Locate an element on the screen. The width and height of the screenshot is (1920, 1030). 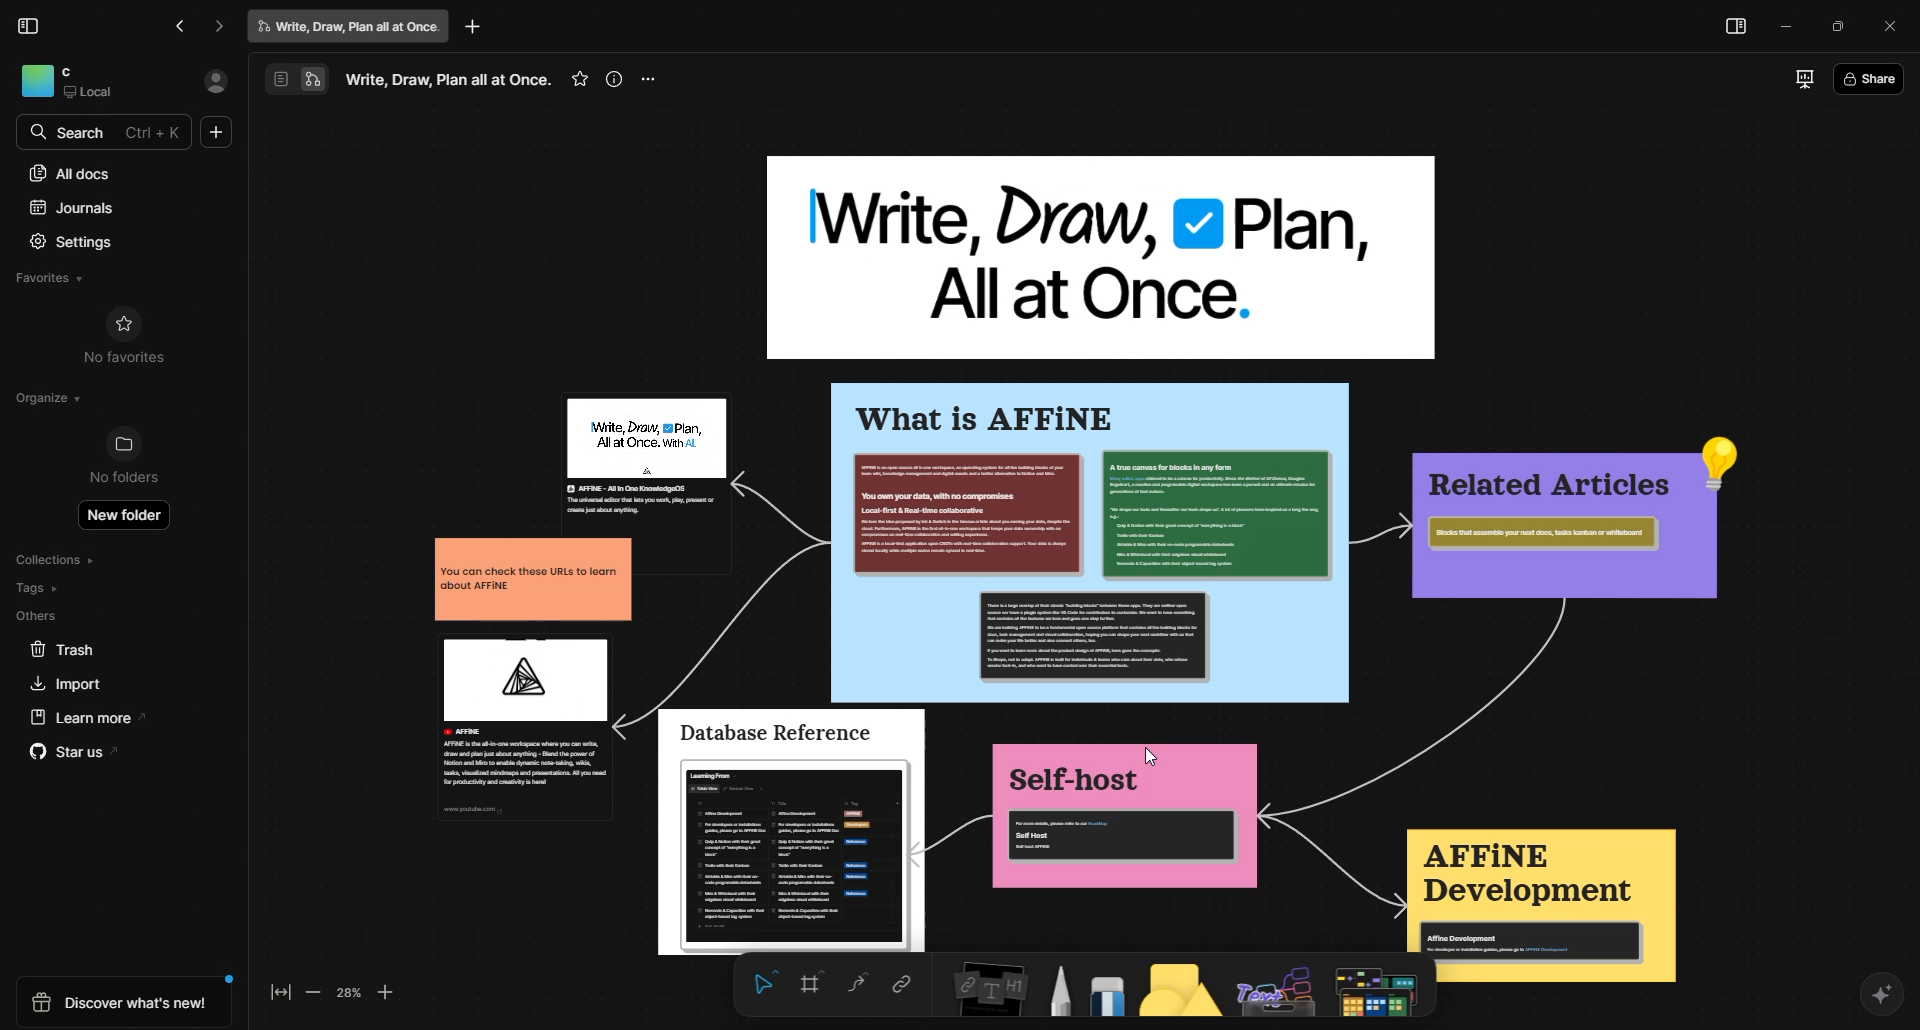
learn more is located at coordinates (81, 717).